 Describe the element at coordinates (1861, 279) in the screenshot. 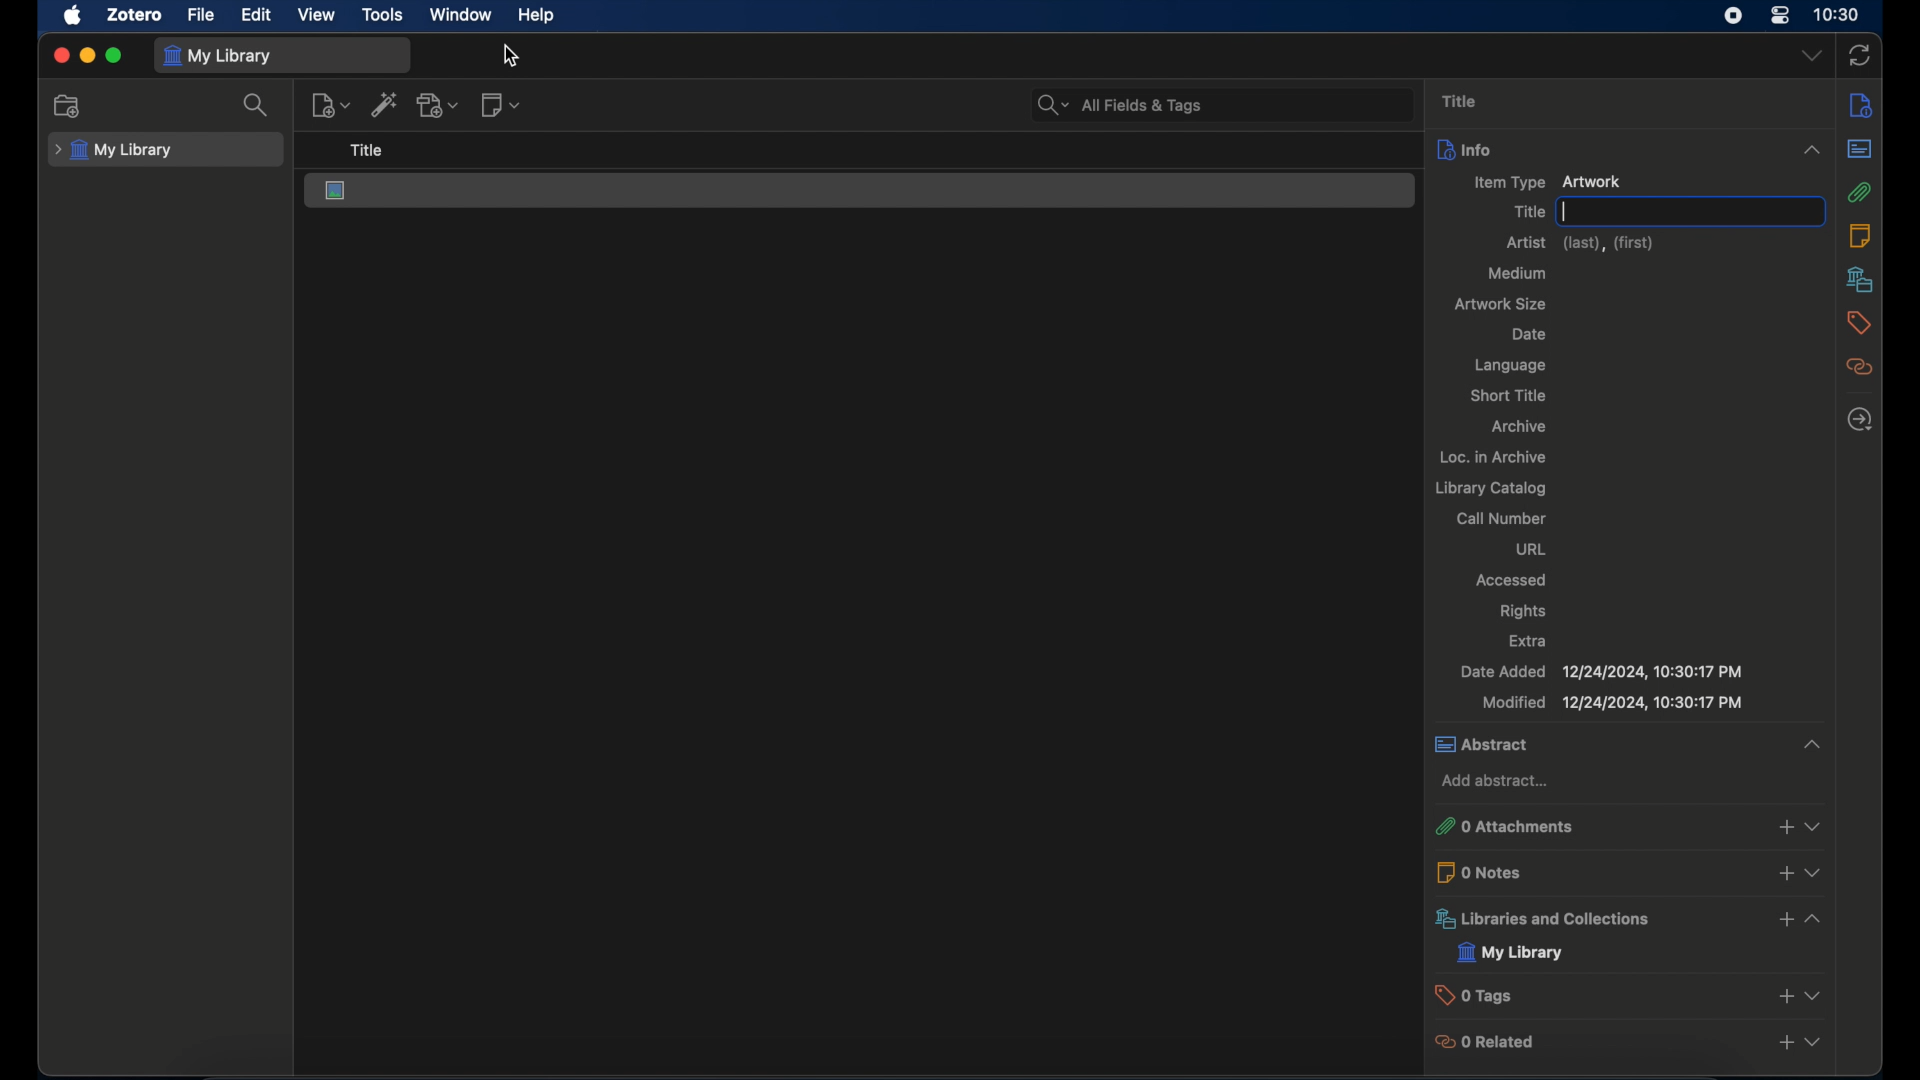

I see `libraries` at that location.